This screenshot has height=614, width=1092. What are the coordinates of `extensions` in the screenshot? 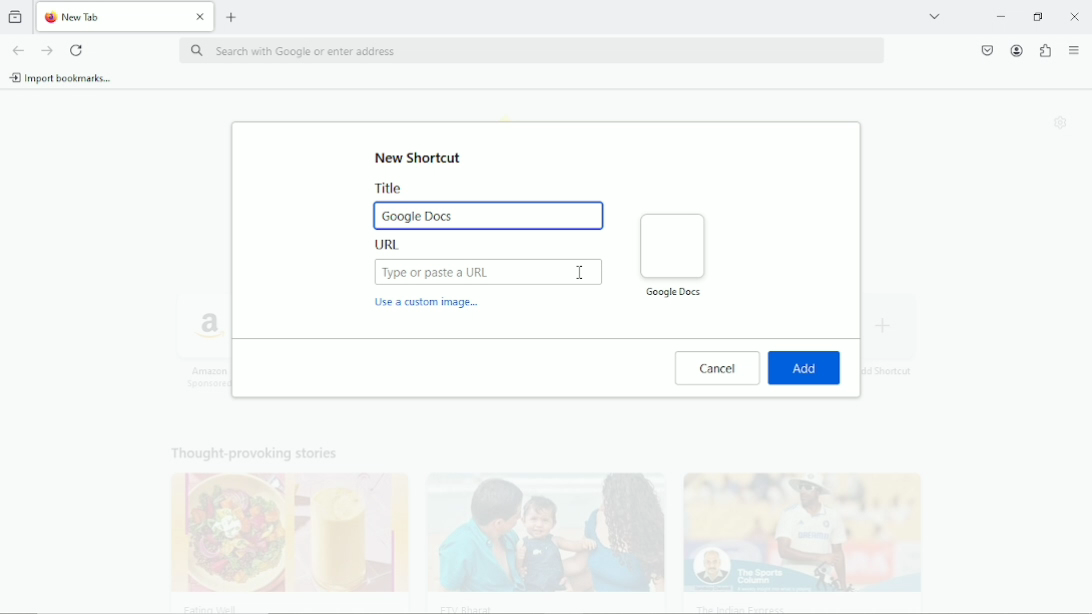 It's located at (1044, 51).